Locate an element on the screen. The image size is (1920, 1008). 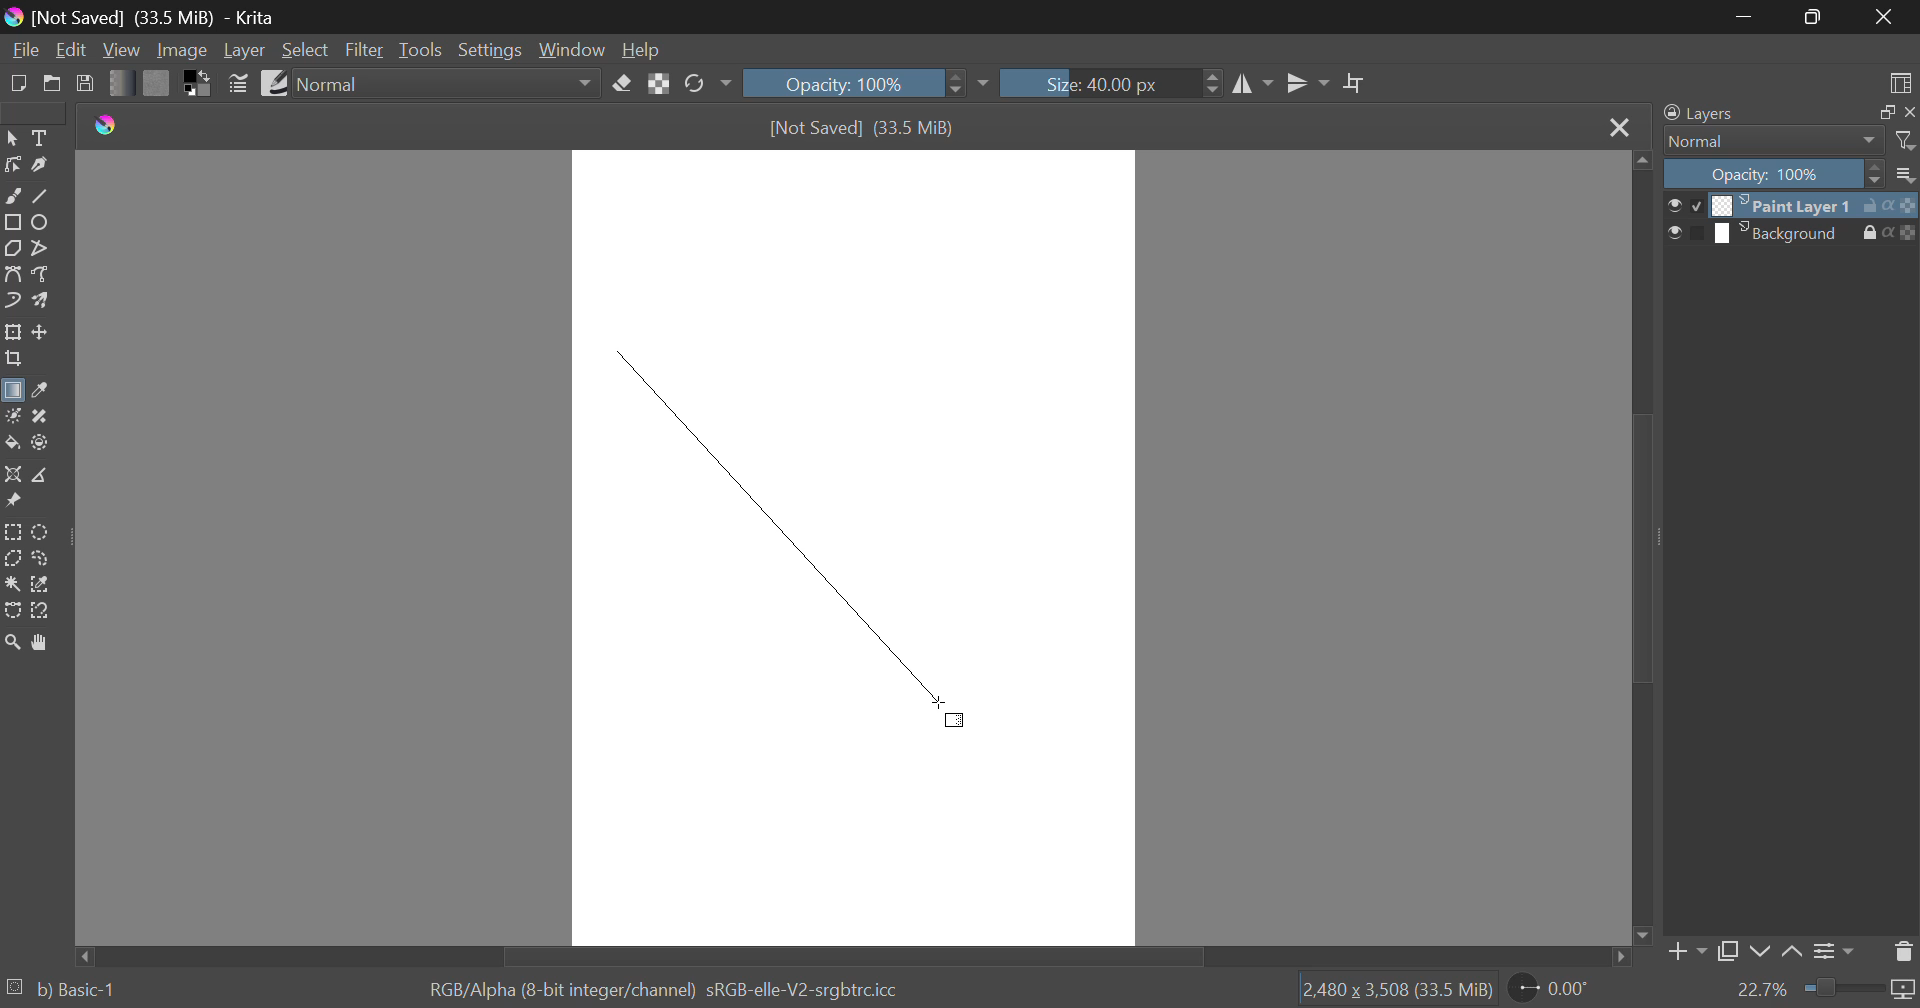
b) Basic-1 is located at coordinates (62, 991).